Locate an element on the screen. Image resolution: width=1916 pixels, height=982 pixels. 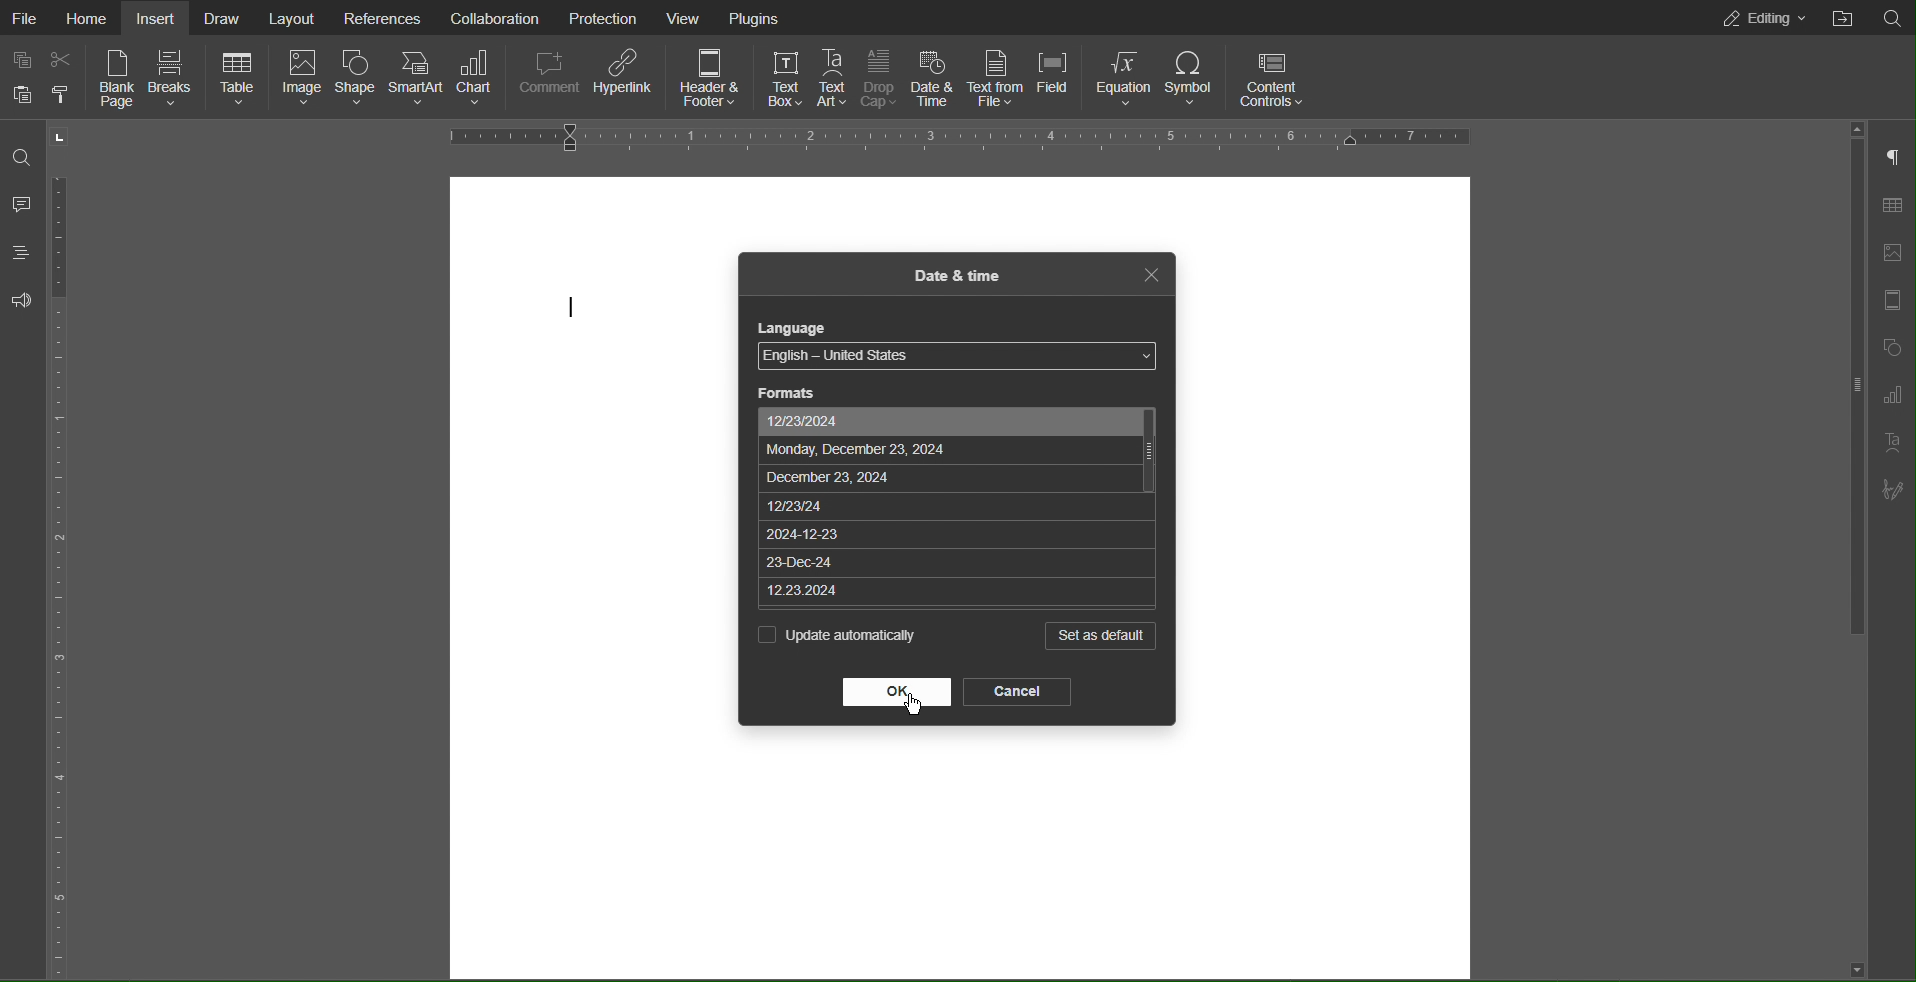
Header & Footer is located at coordinates (1897, 302).